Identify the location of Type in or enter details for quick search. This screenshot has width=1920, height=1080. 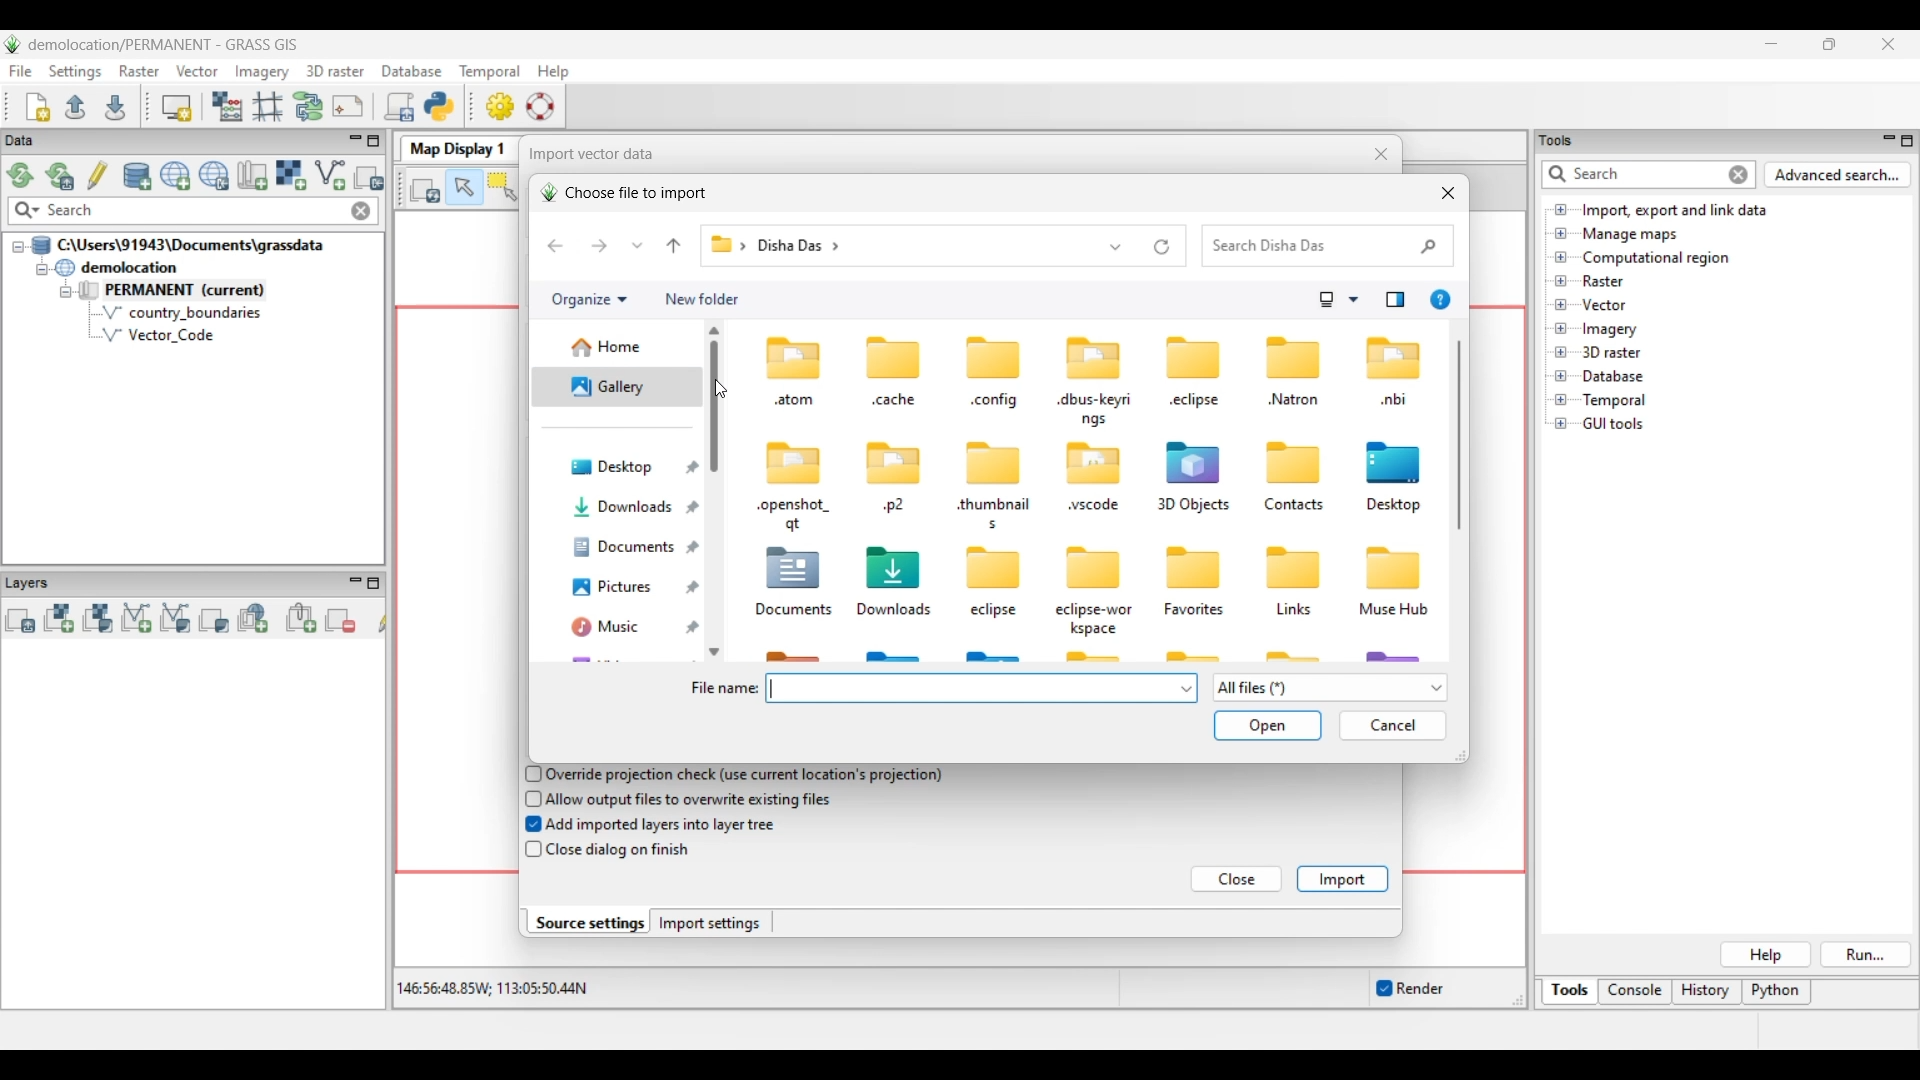
(1631, 174).